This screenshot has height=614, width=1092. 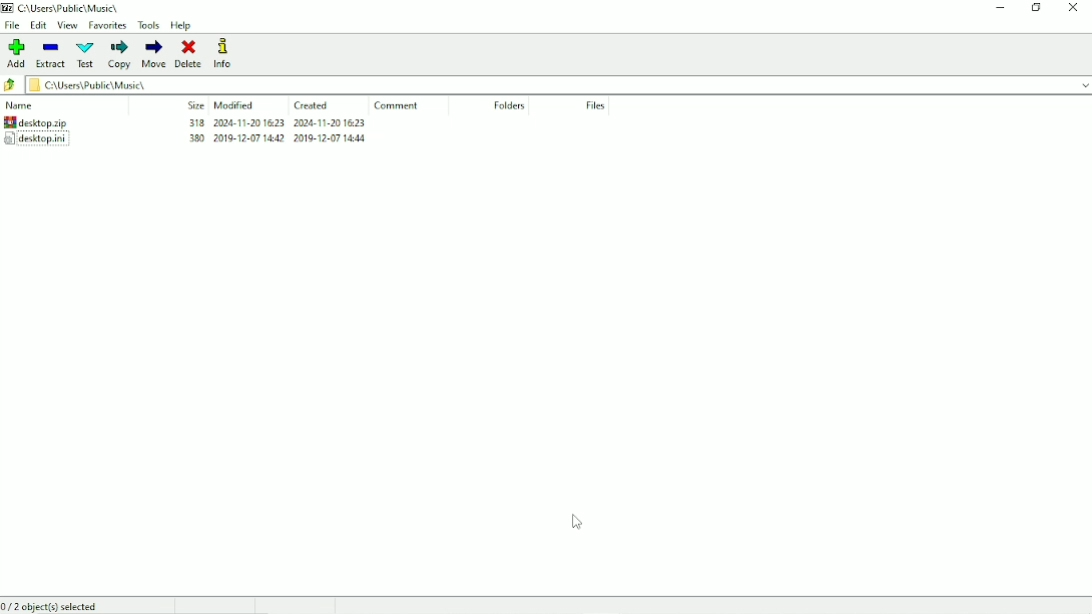 What do you see at coordinates (558, 84) in the screenshot?
I see `File location` at bounding box center [558, 84].